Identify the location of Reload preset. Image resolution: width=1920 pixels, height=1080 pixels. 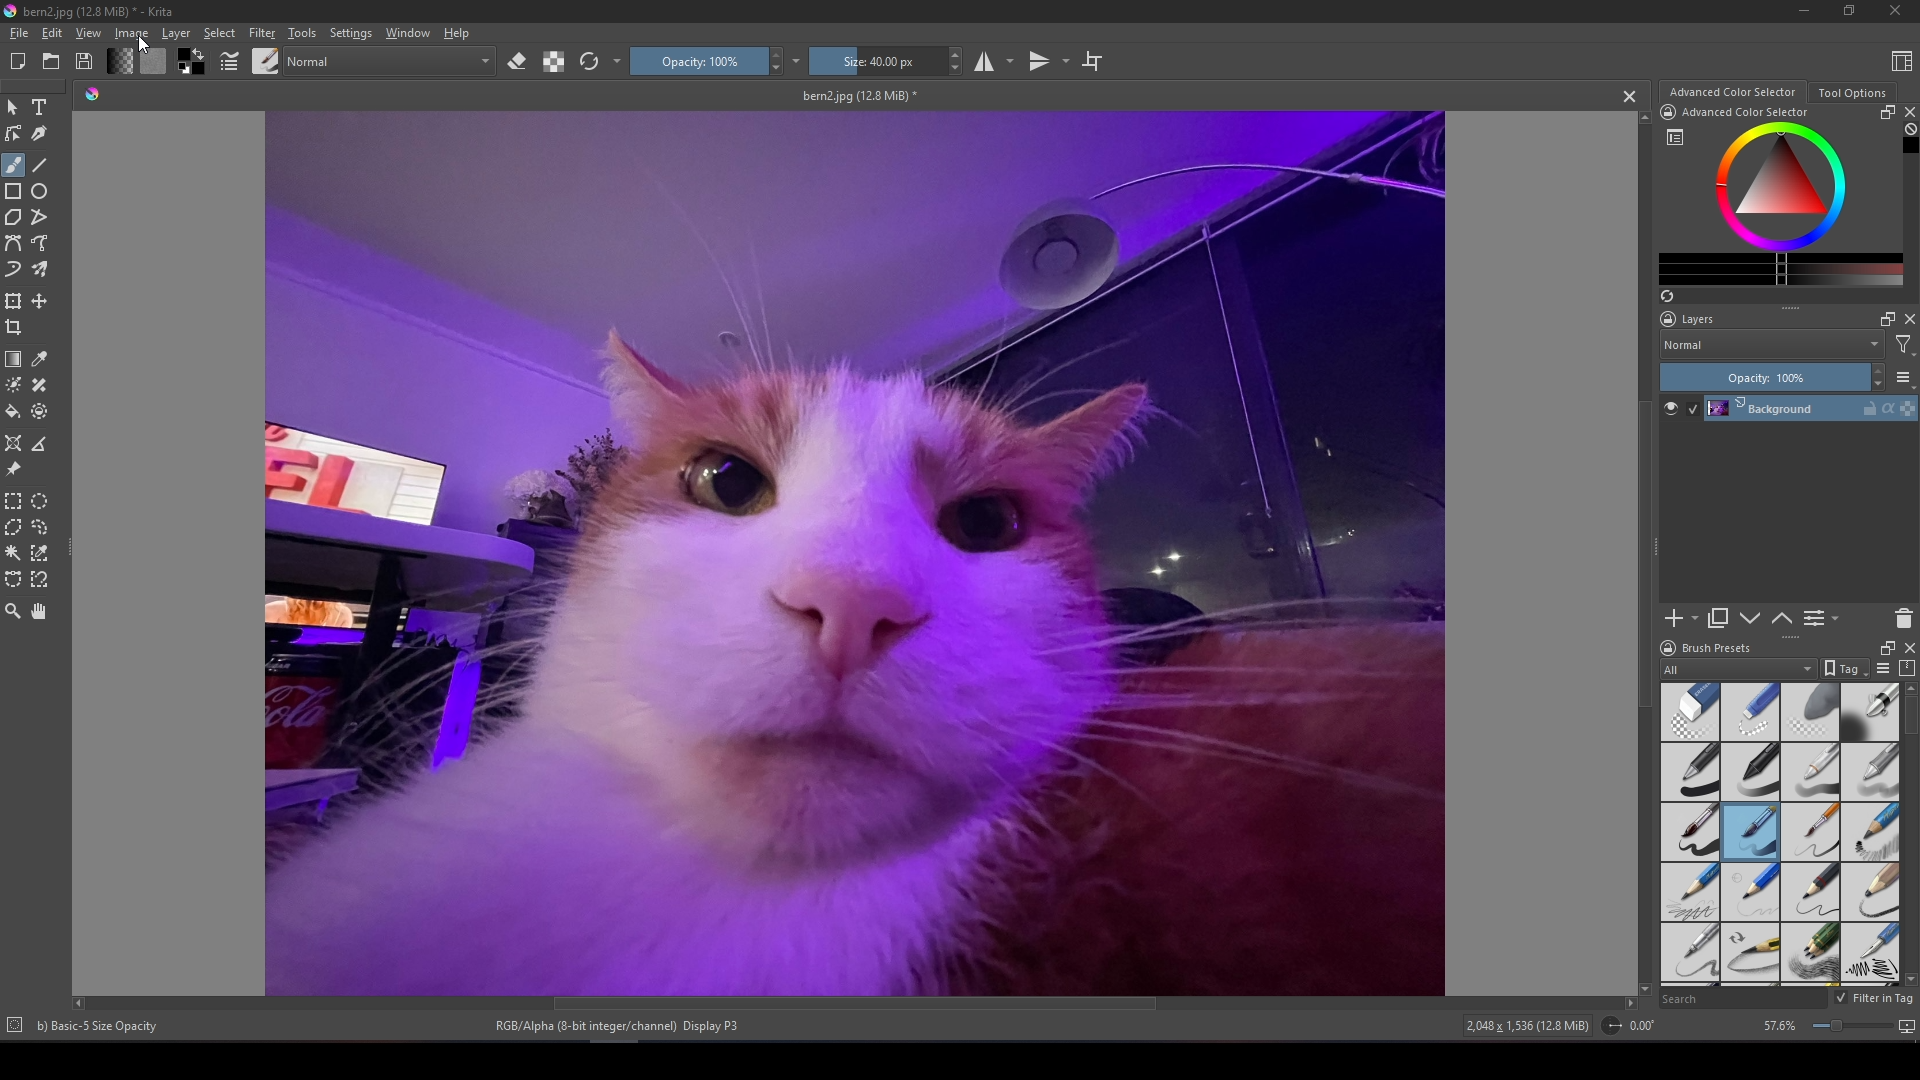
(590, 62).